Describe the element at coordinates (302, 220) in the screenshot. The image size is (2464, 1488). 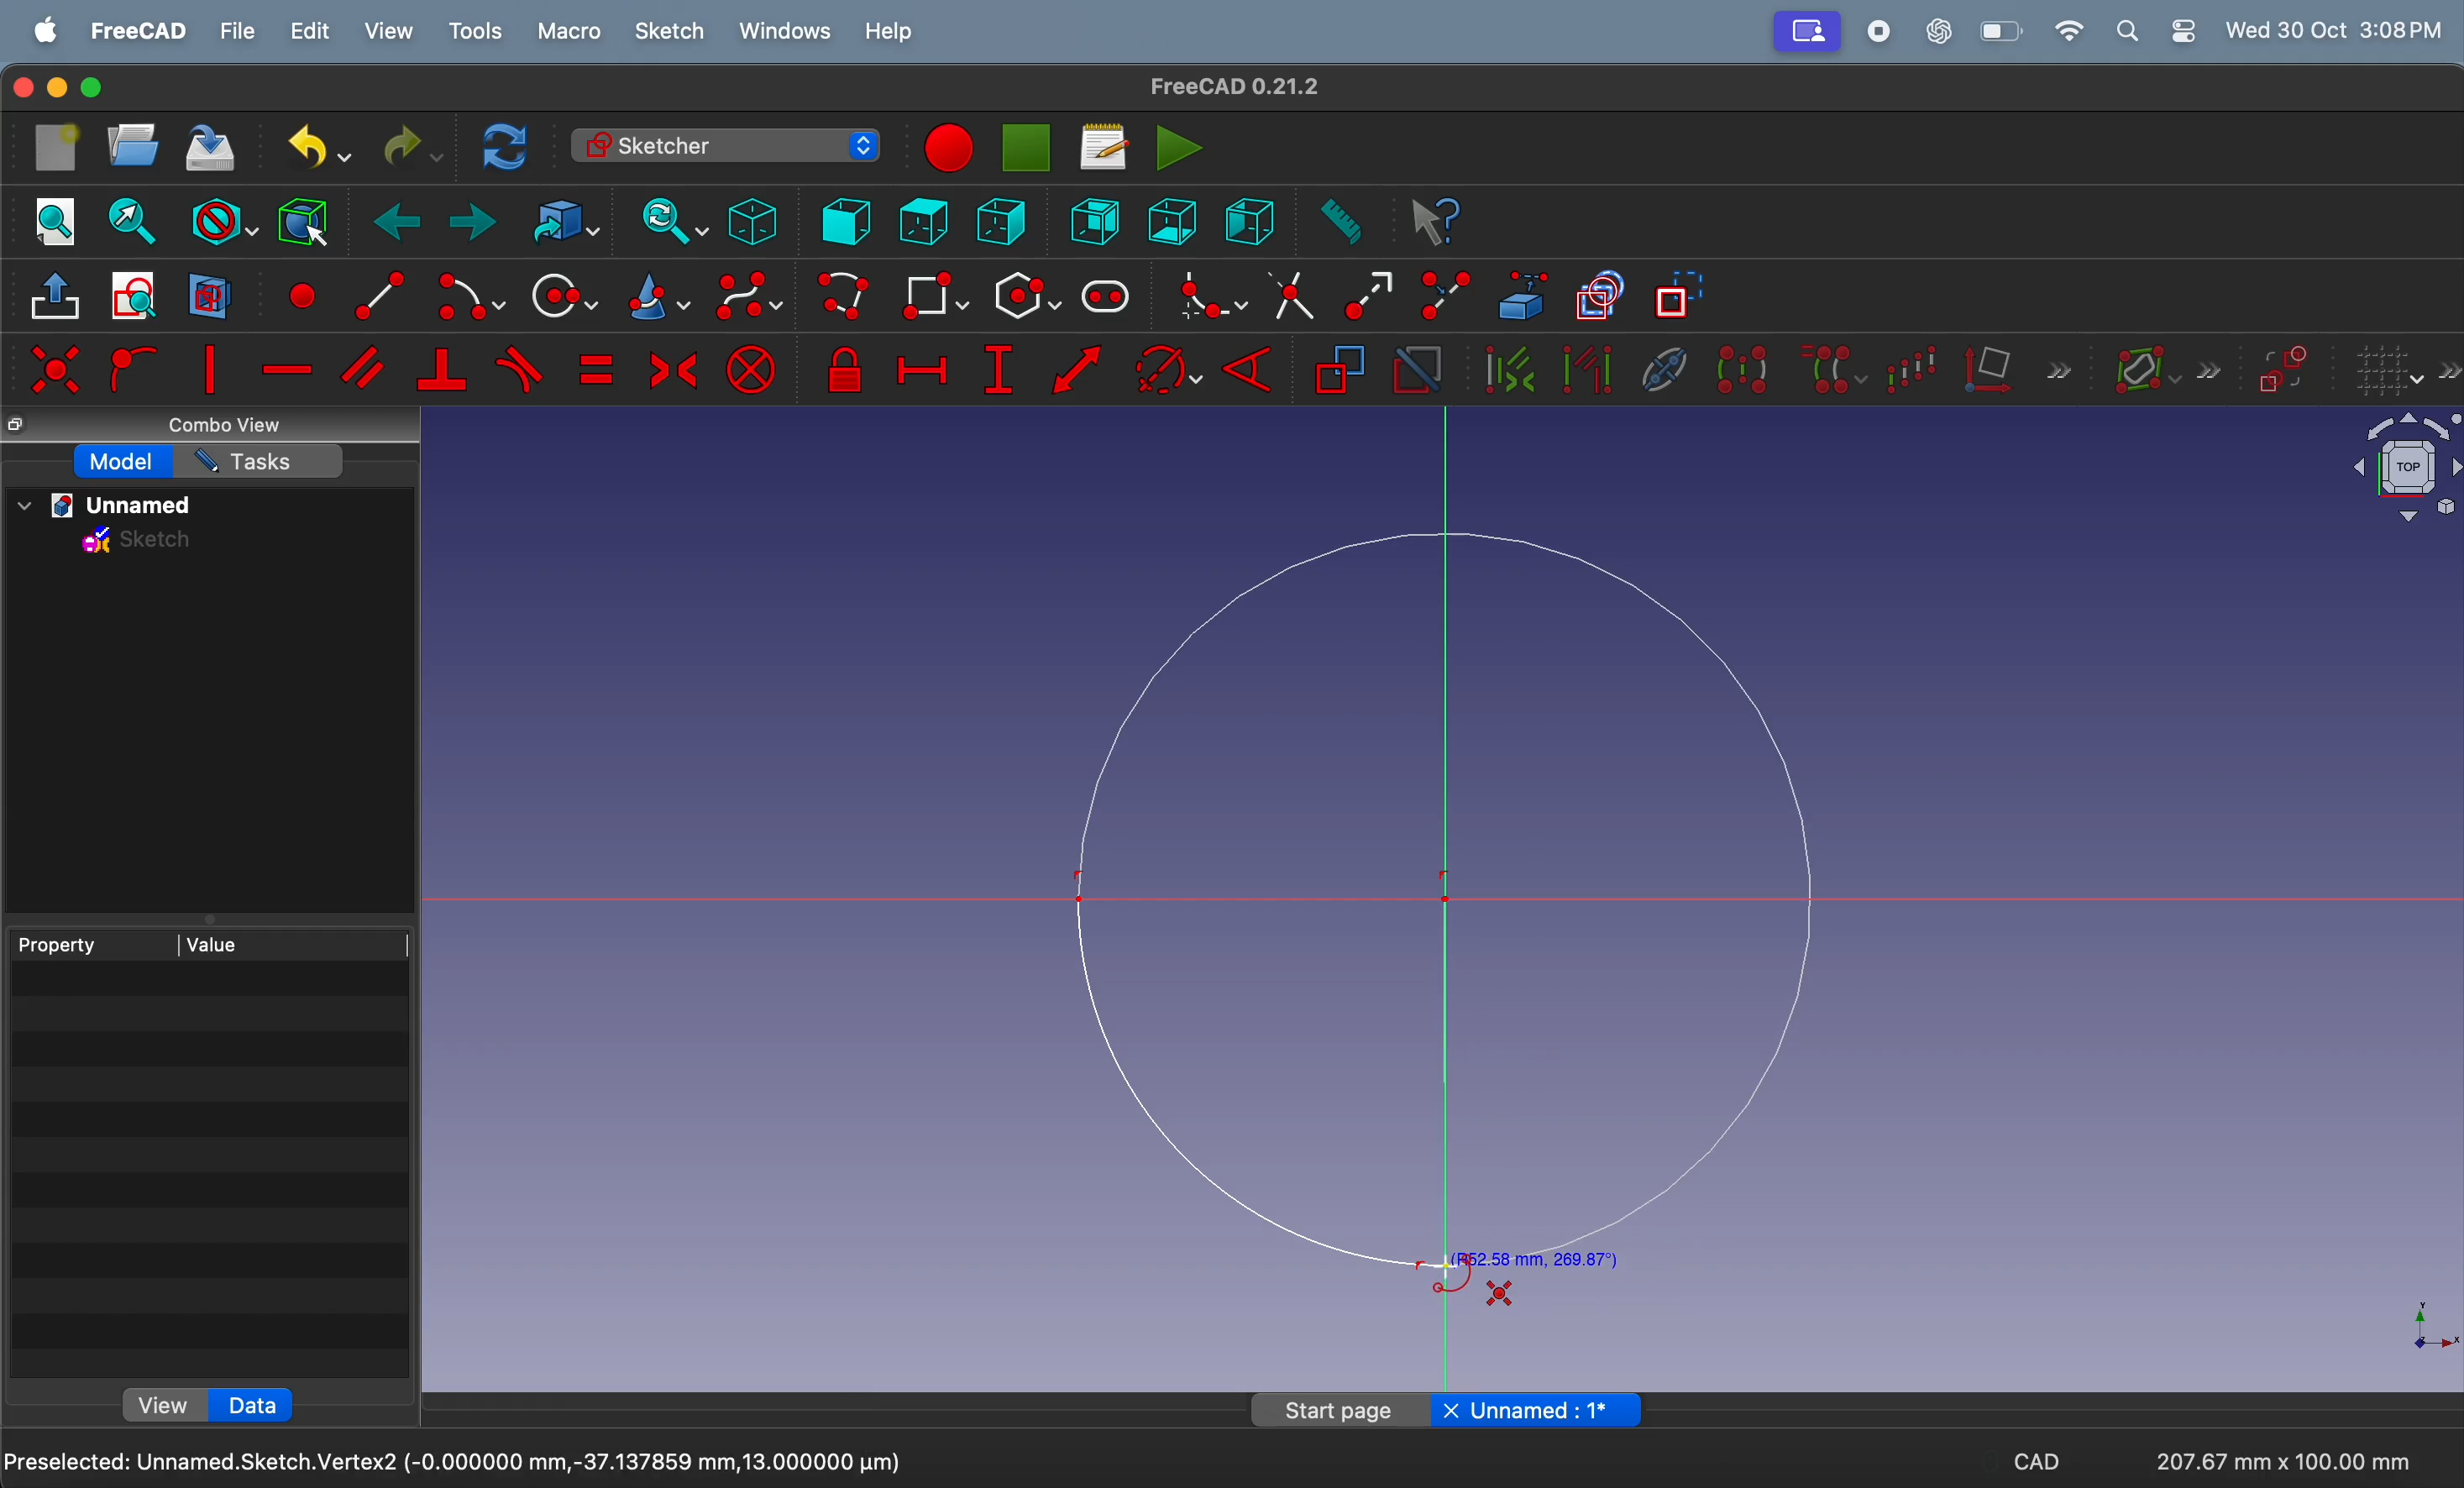
I see `bounding box` at that location.